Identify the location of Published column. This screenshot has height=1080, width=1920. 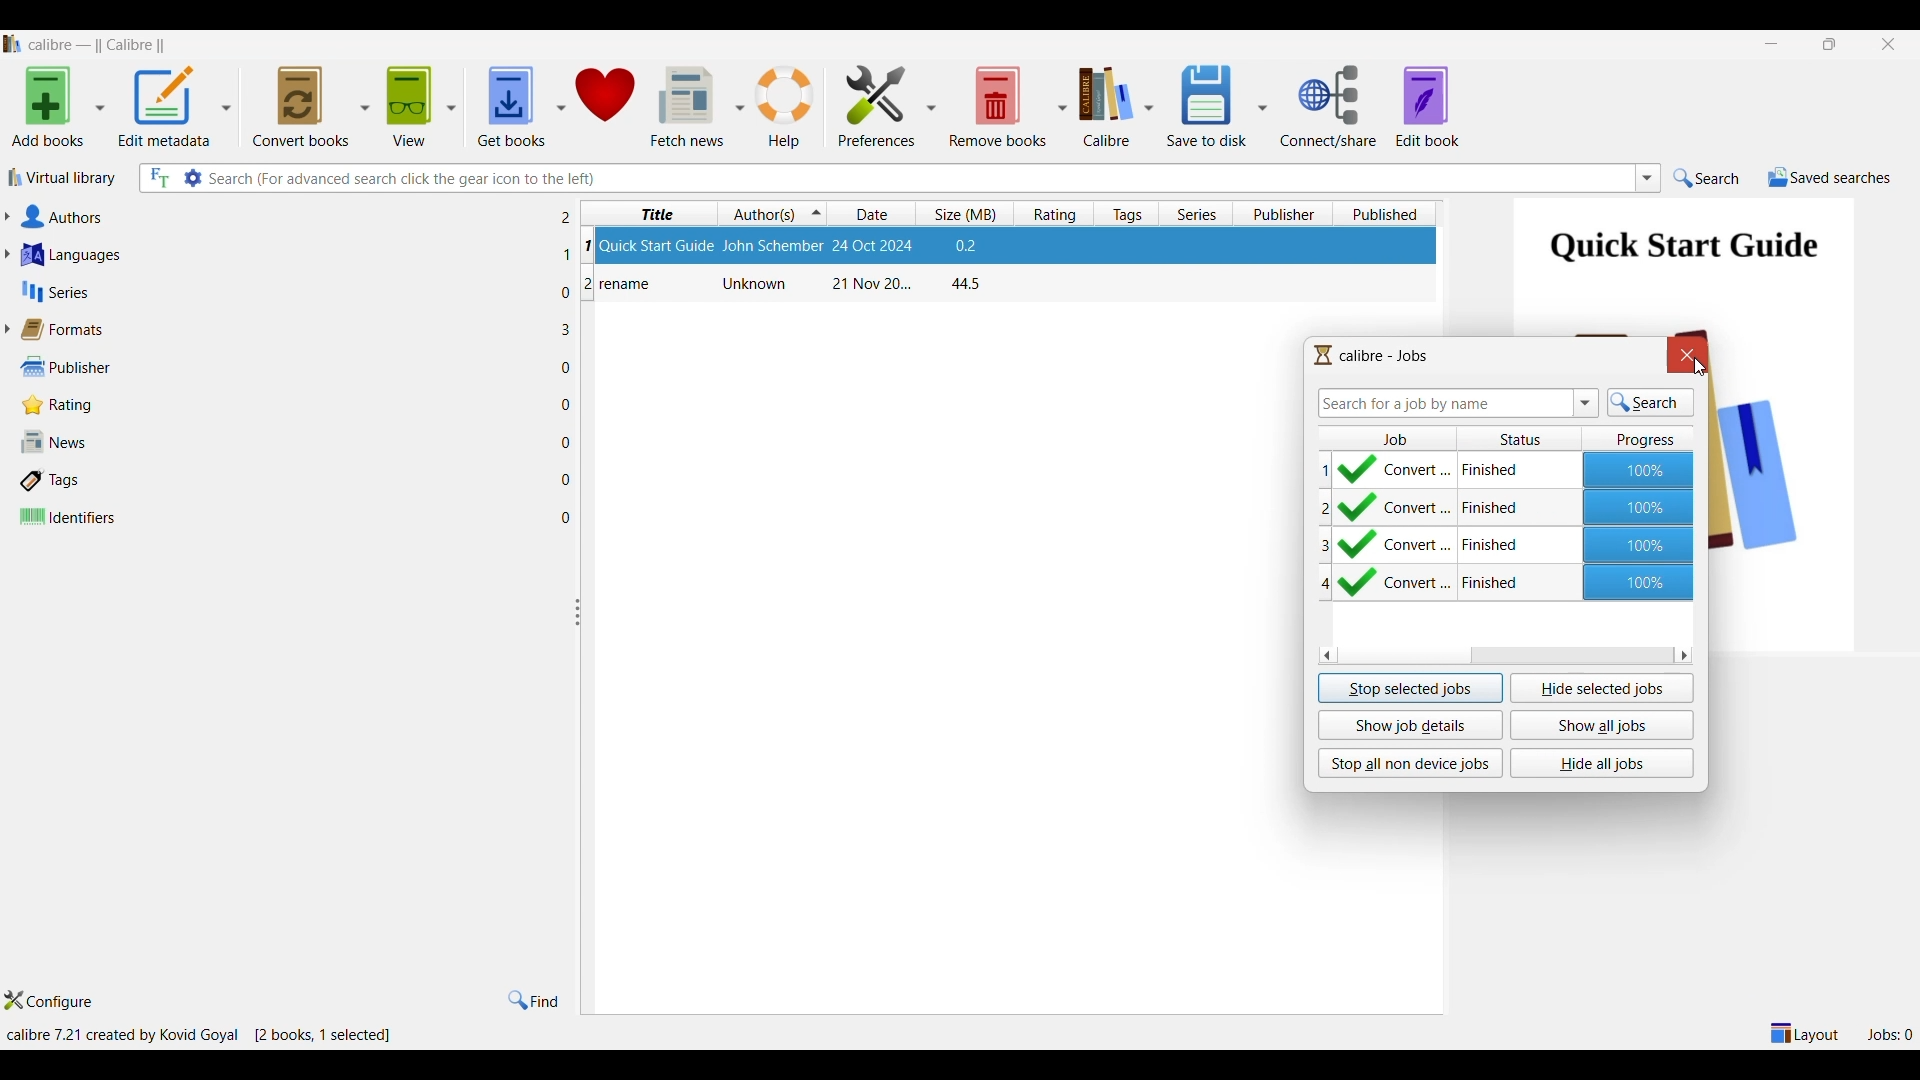
(1387, 213).